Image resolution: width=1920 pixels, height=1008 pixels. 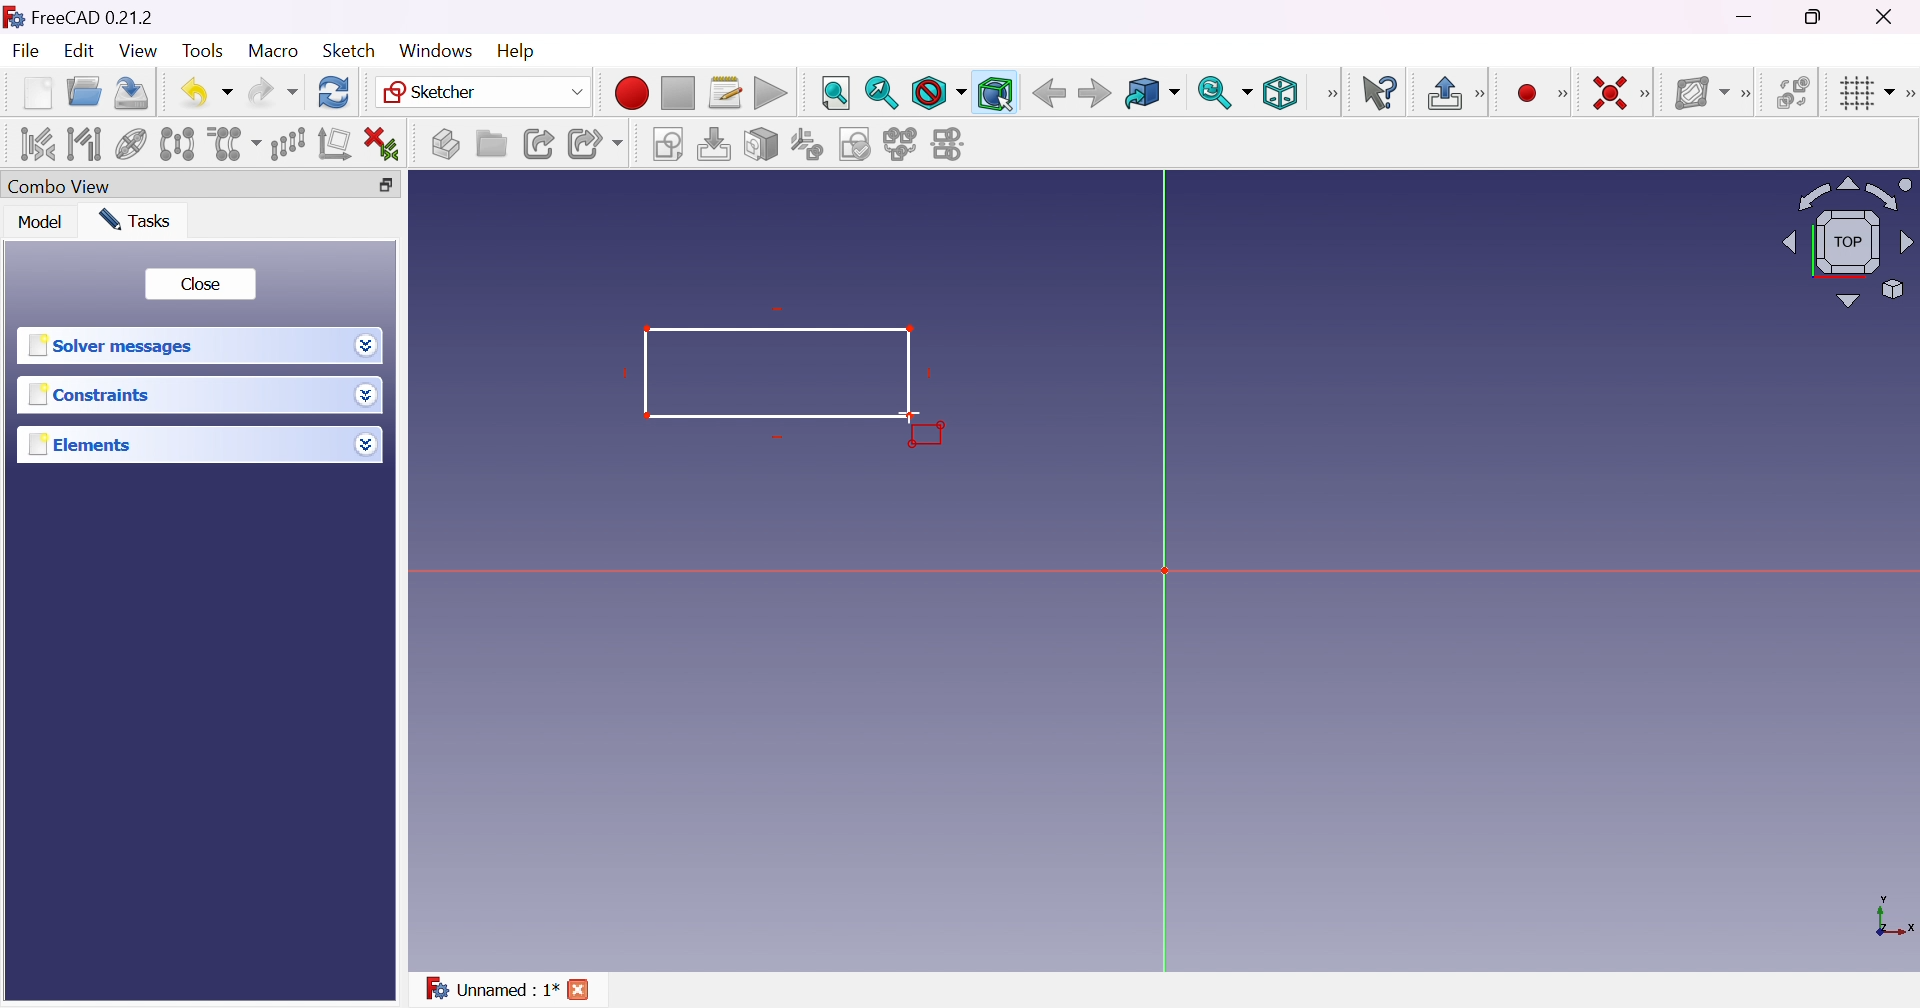 I want to click on Bounding box, so click(x=996, y=94).